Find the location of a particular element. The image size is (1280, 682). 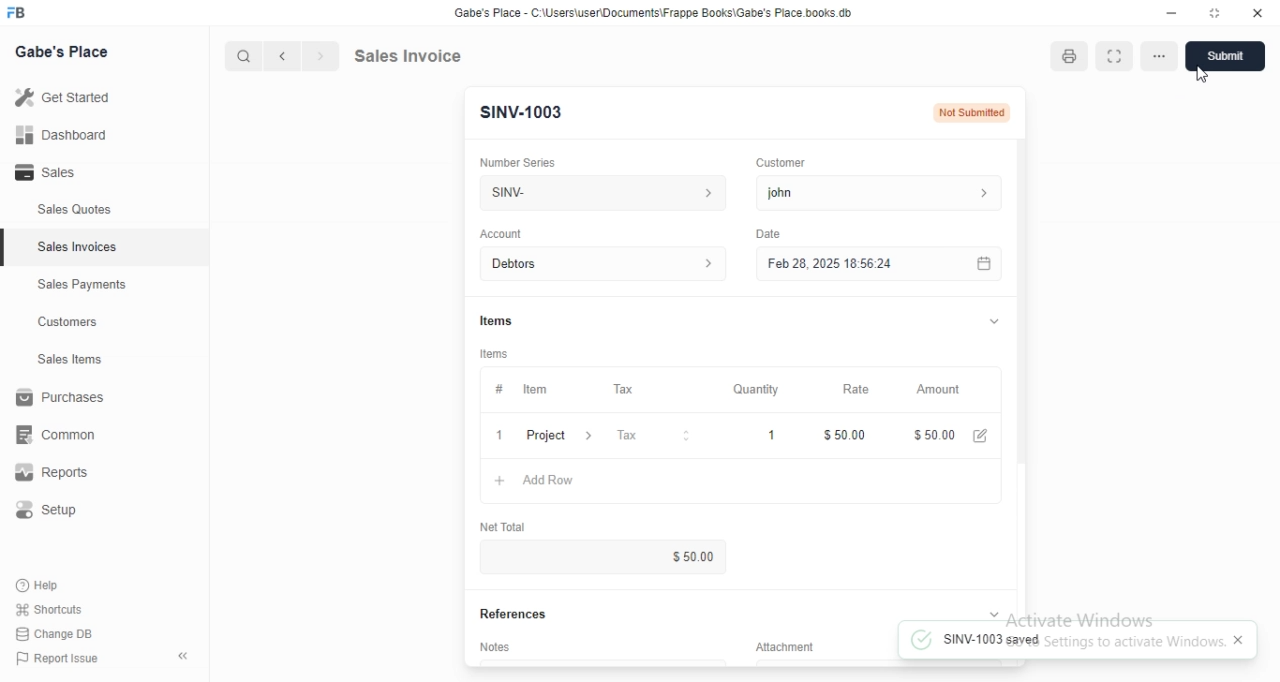

Reports is located at coordinates (65, 475).